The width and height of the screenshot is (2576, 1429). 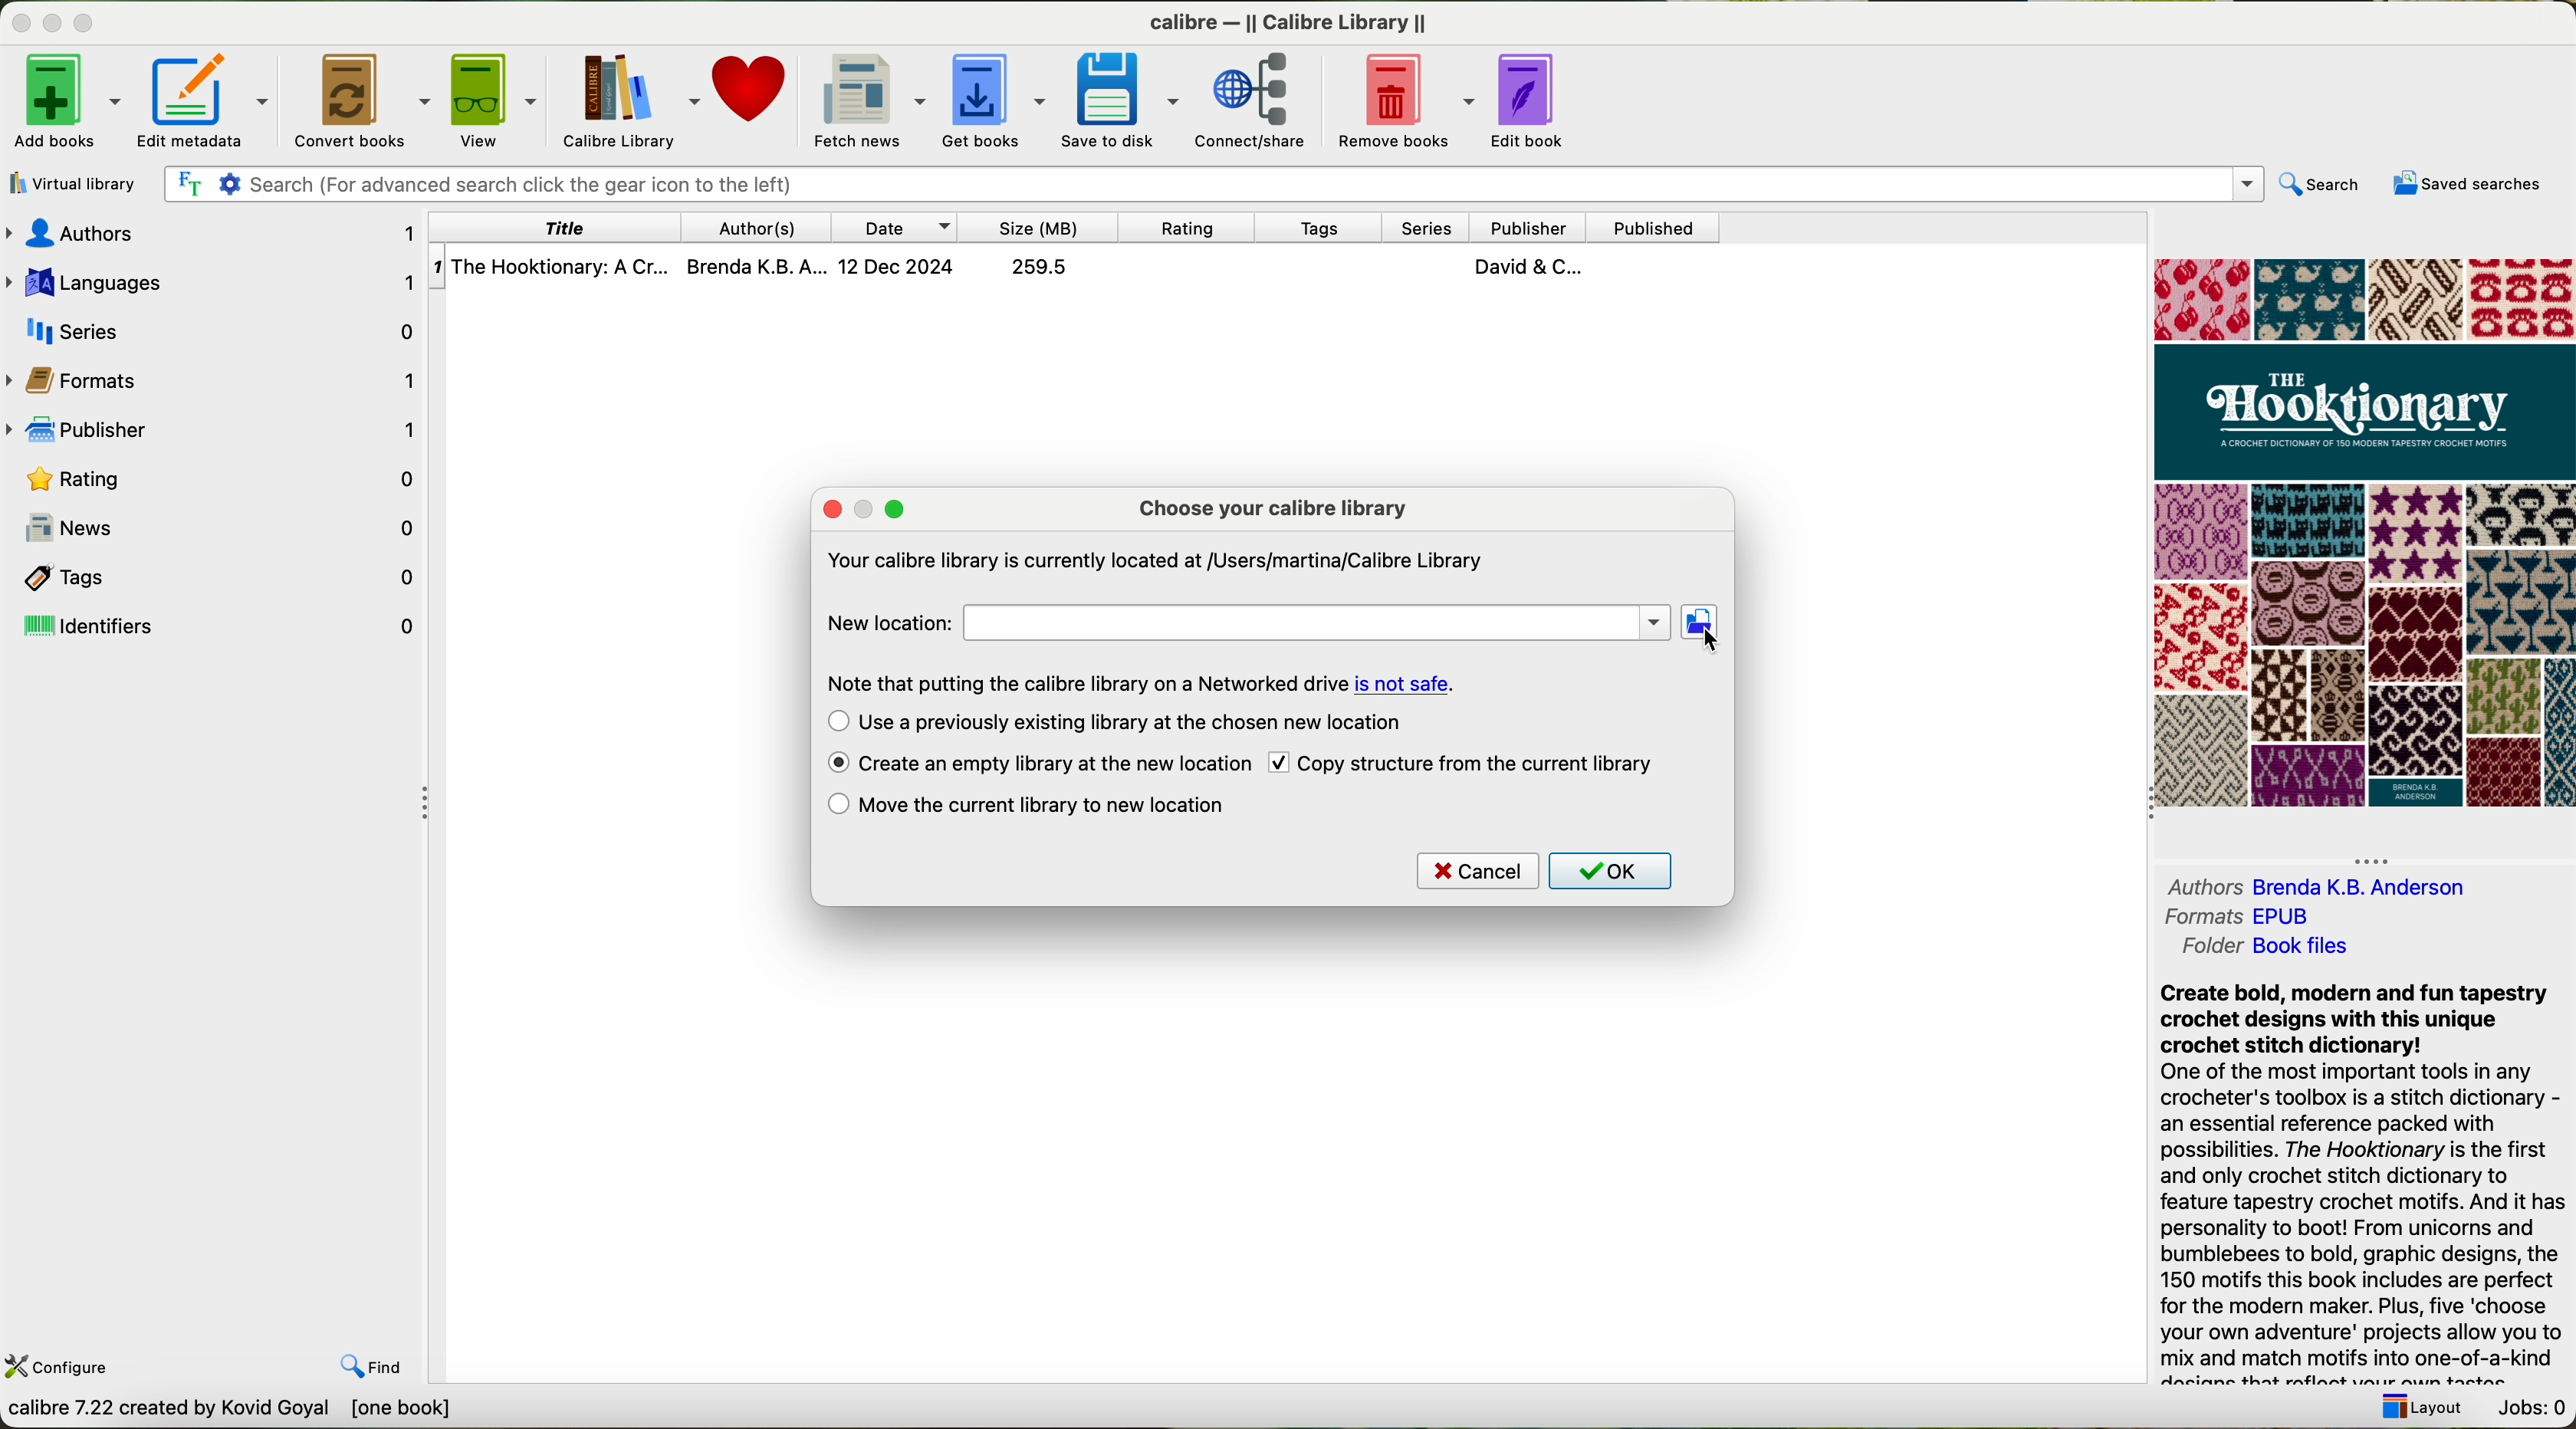 I want to click on languages, so click(x=213, y=279).